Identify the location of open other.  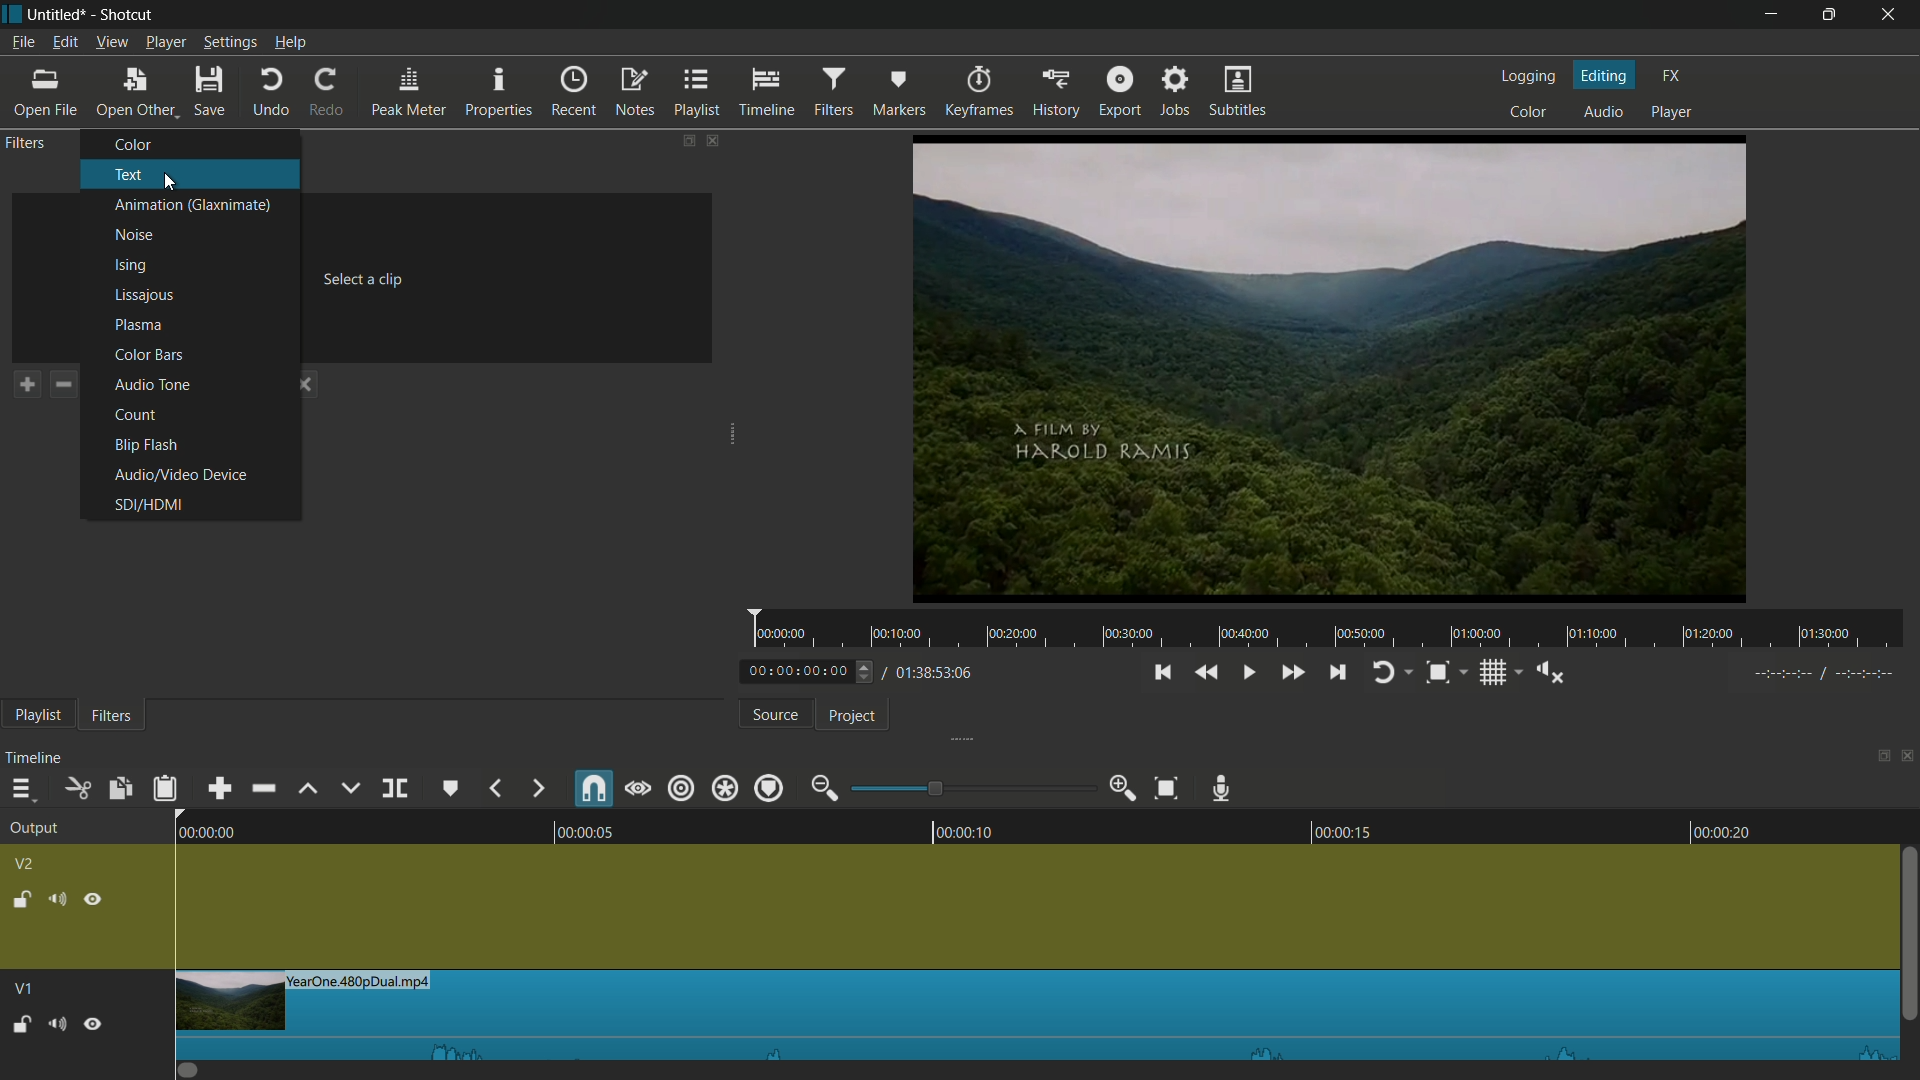
(133, 93).